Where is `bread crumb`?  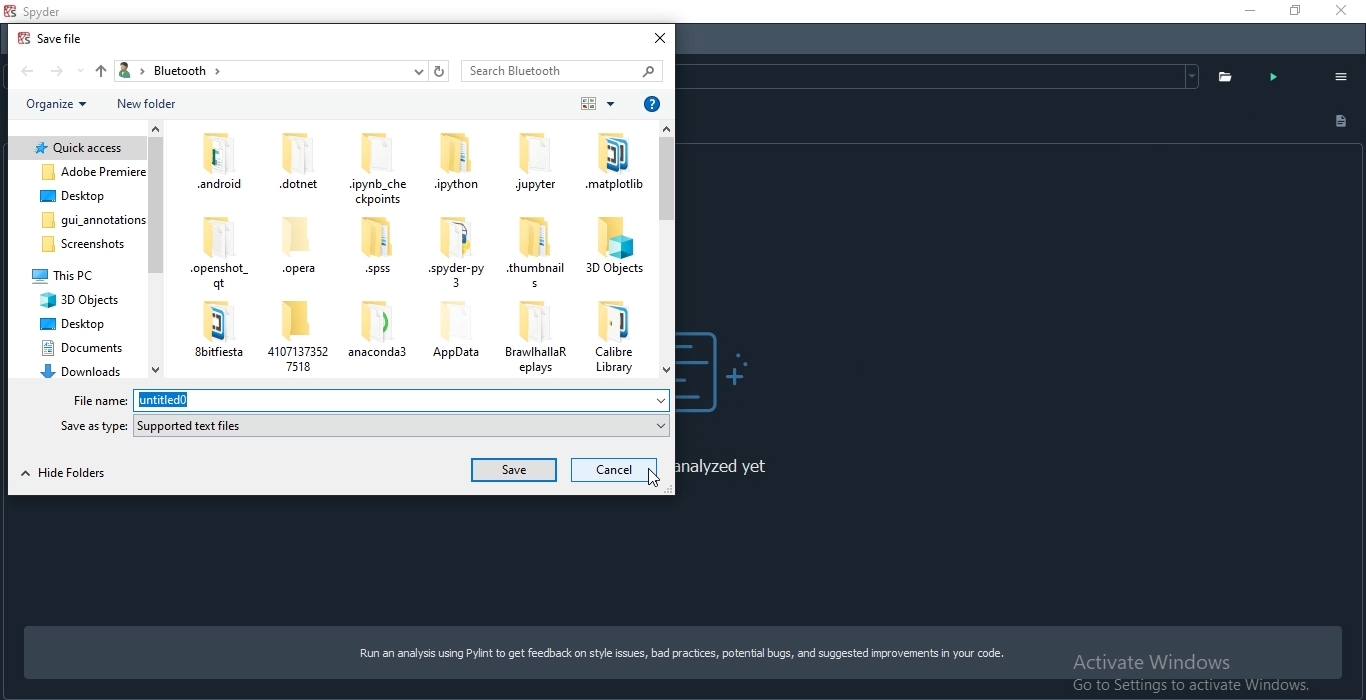 bread crumb is located at coordinates (281, 72).